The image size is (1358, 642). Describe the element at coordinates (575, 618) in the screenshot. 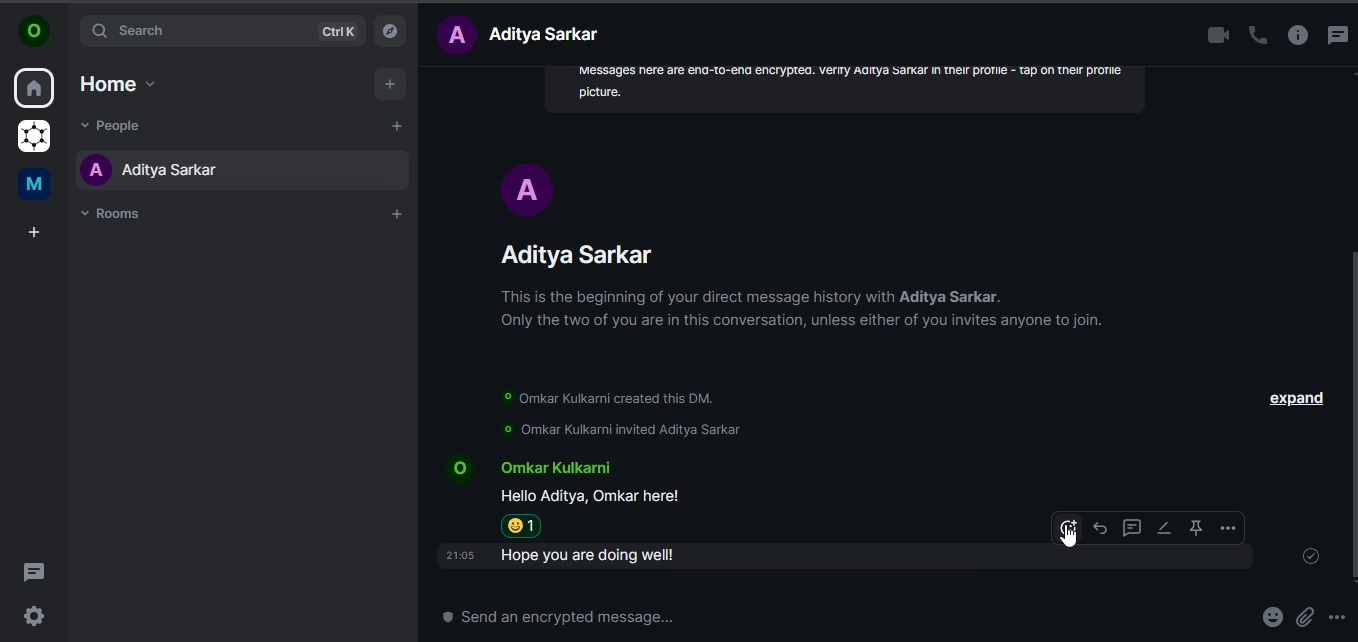

I see `send an encrypted message` at that location.